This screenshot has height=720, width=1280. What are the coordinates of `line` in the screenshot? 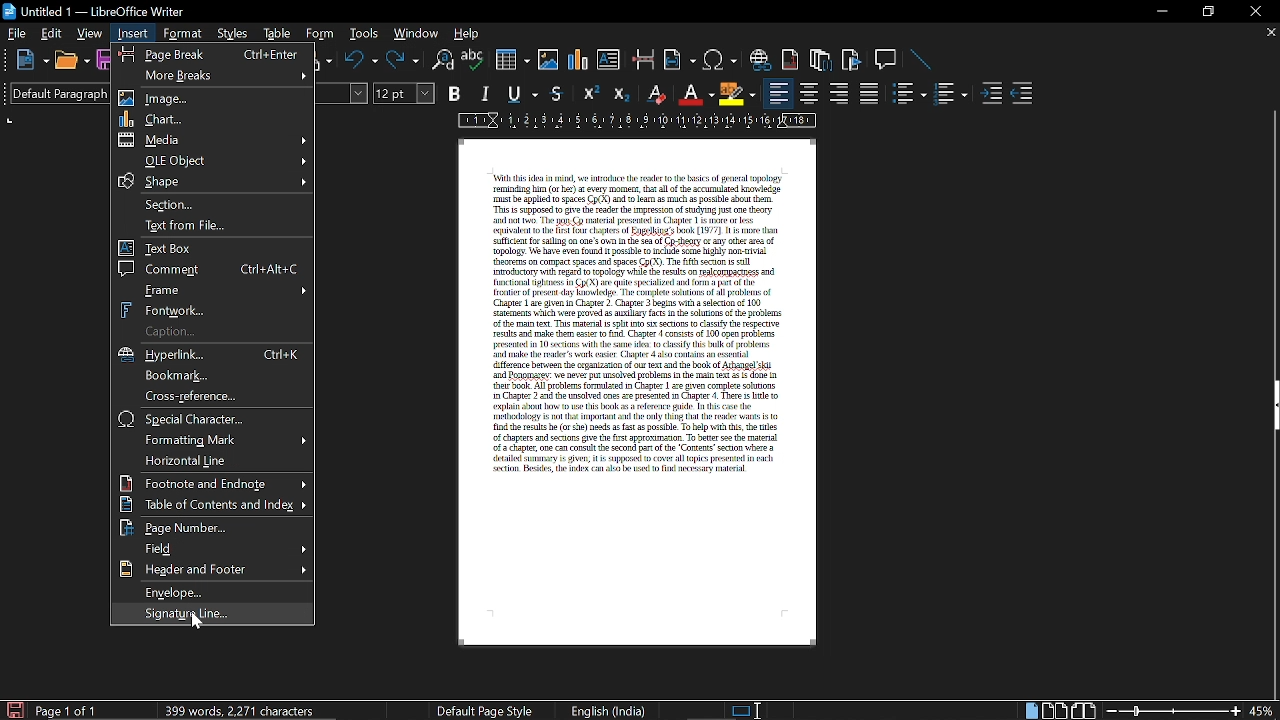 It's located at (918, 61).